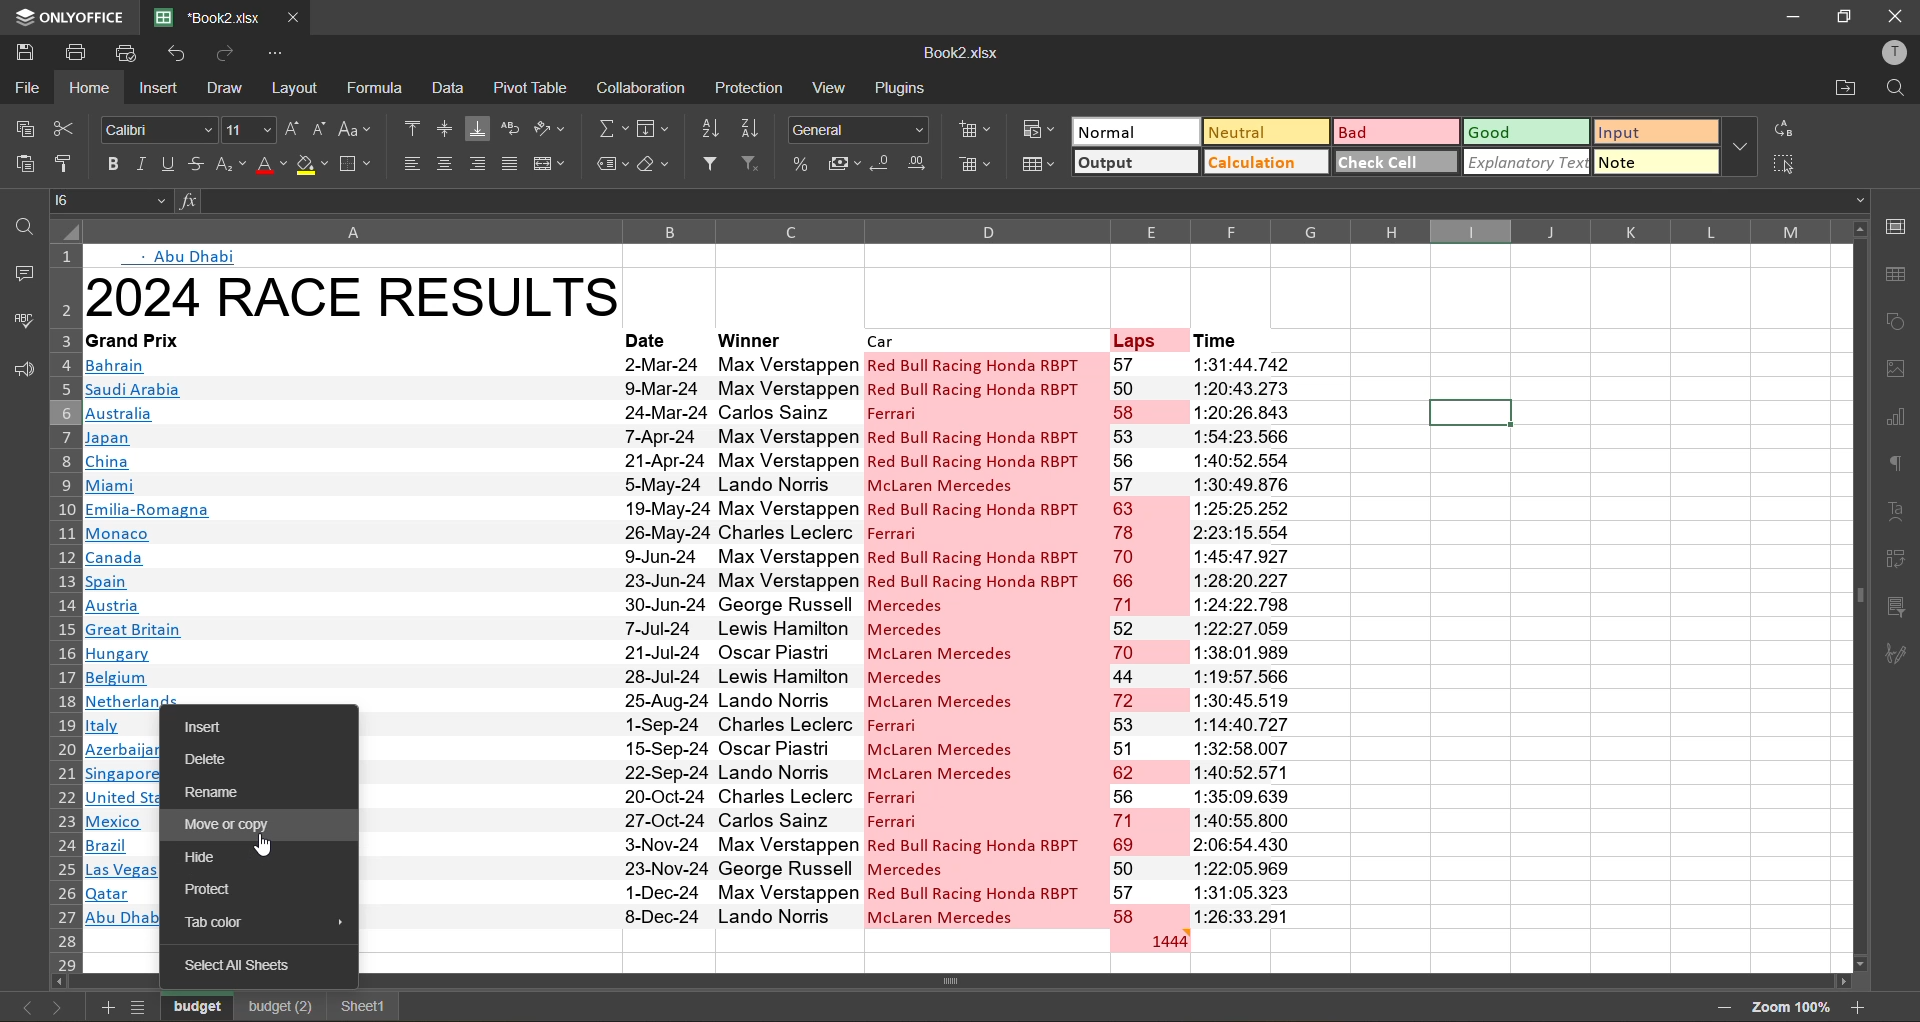  I want to click on text, so click(1900, 512).